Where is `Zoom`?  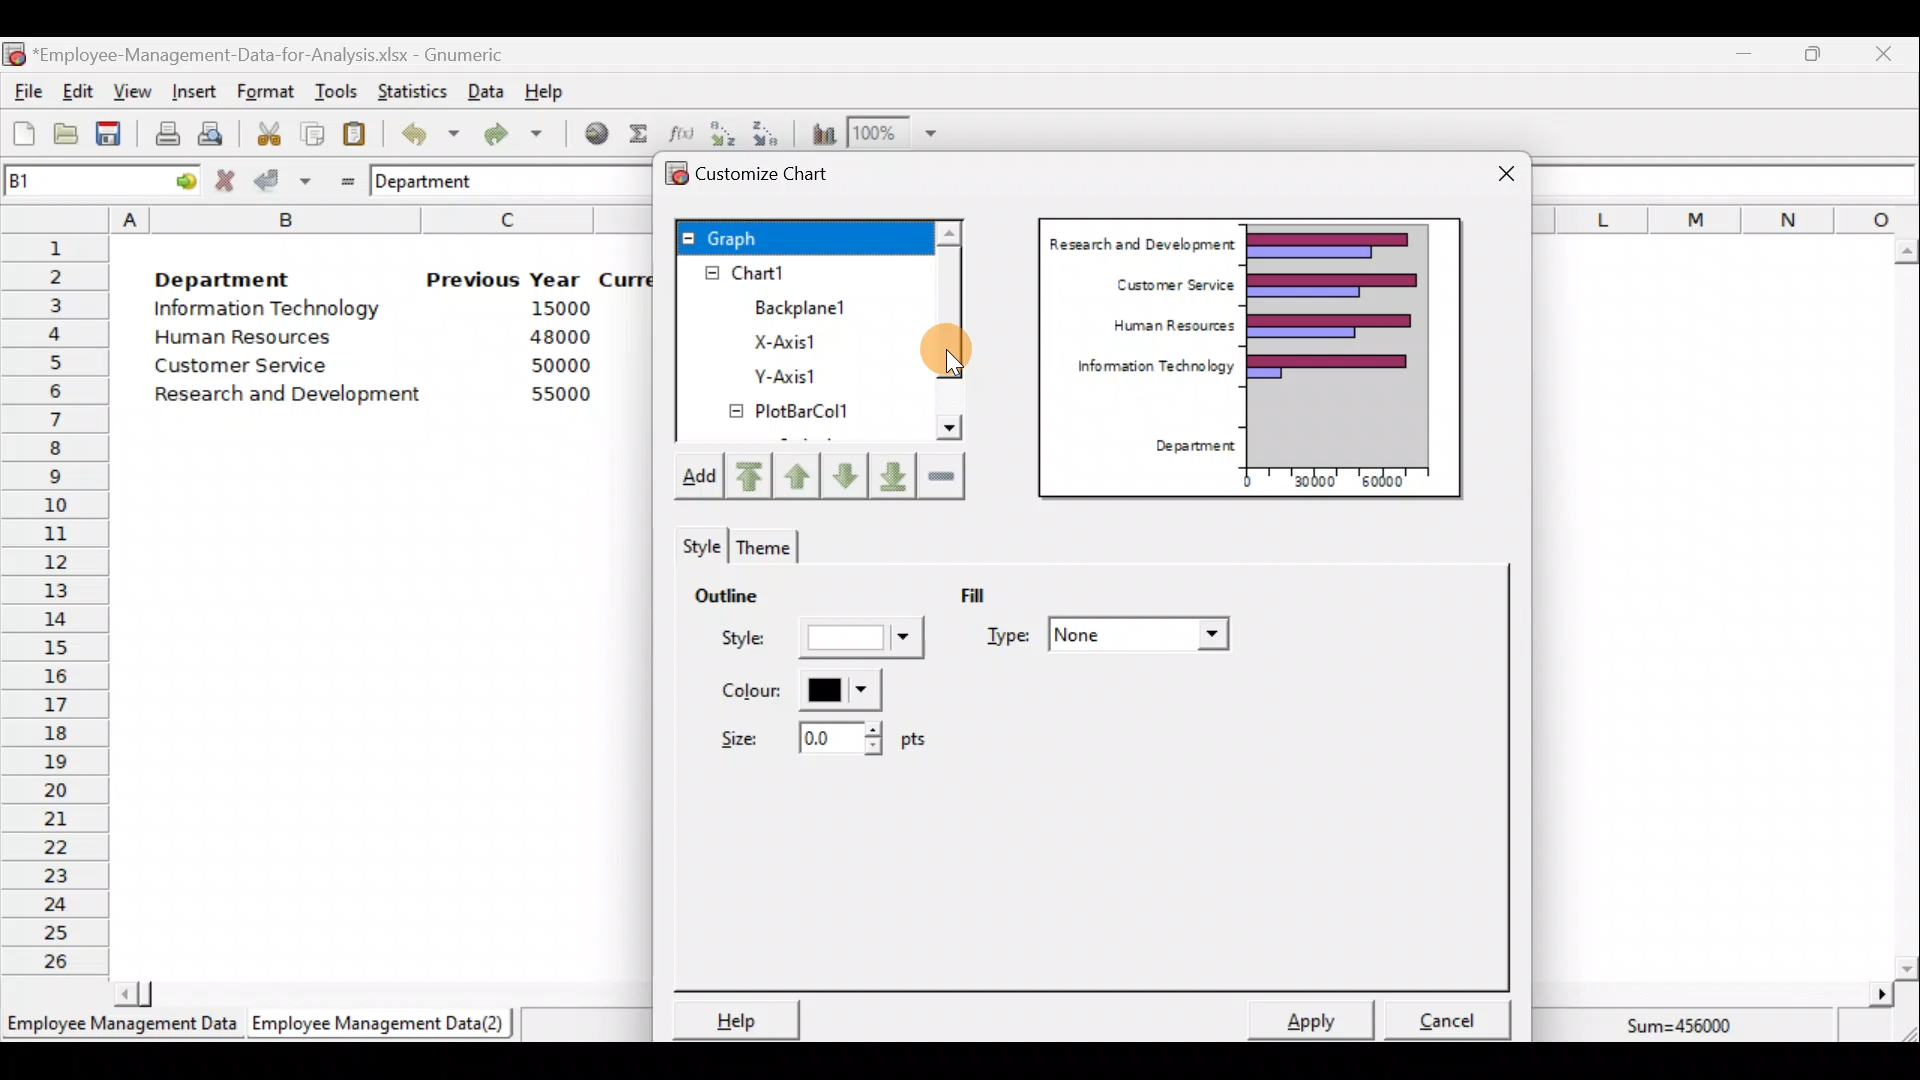
Zoom is located at coordinates (894, 133).